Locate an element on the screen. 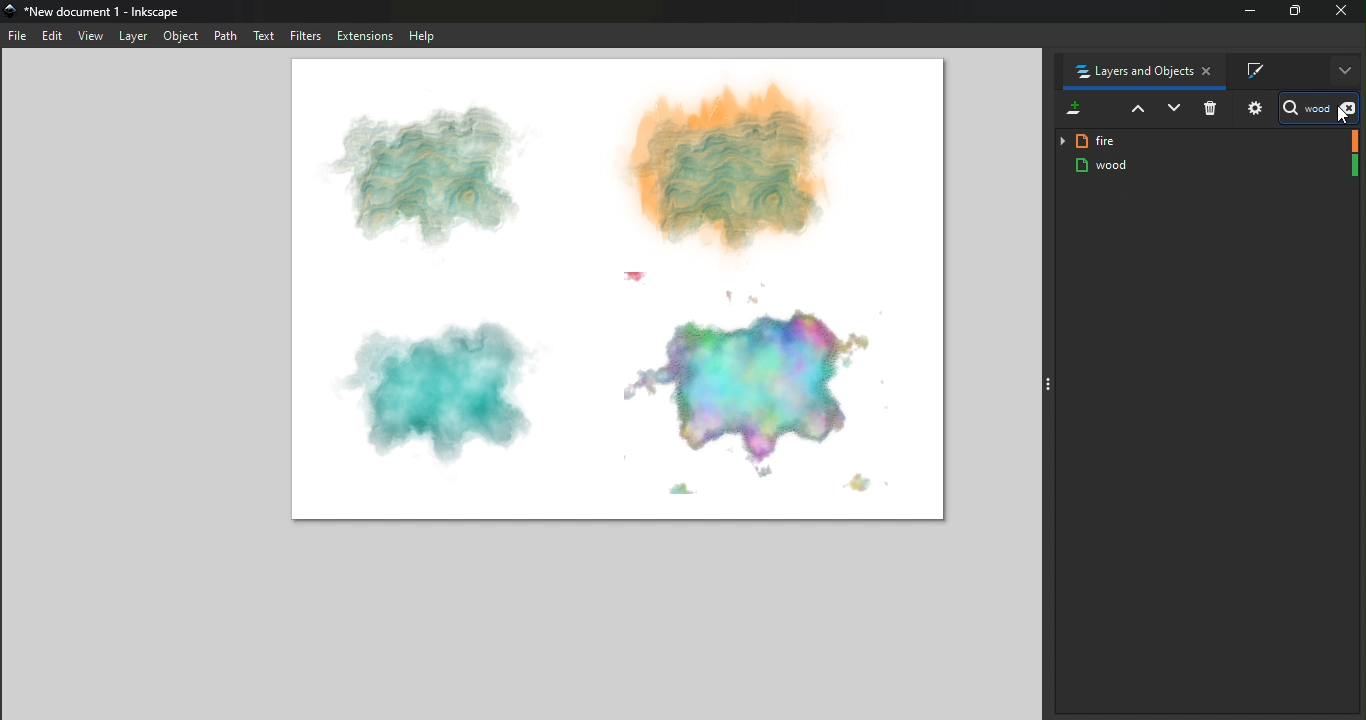 This screenshot has width=1366, height=720. Search bar is located at coordinates (1319, 109).